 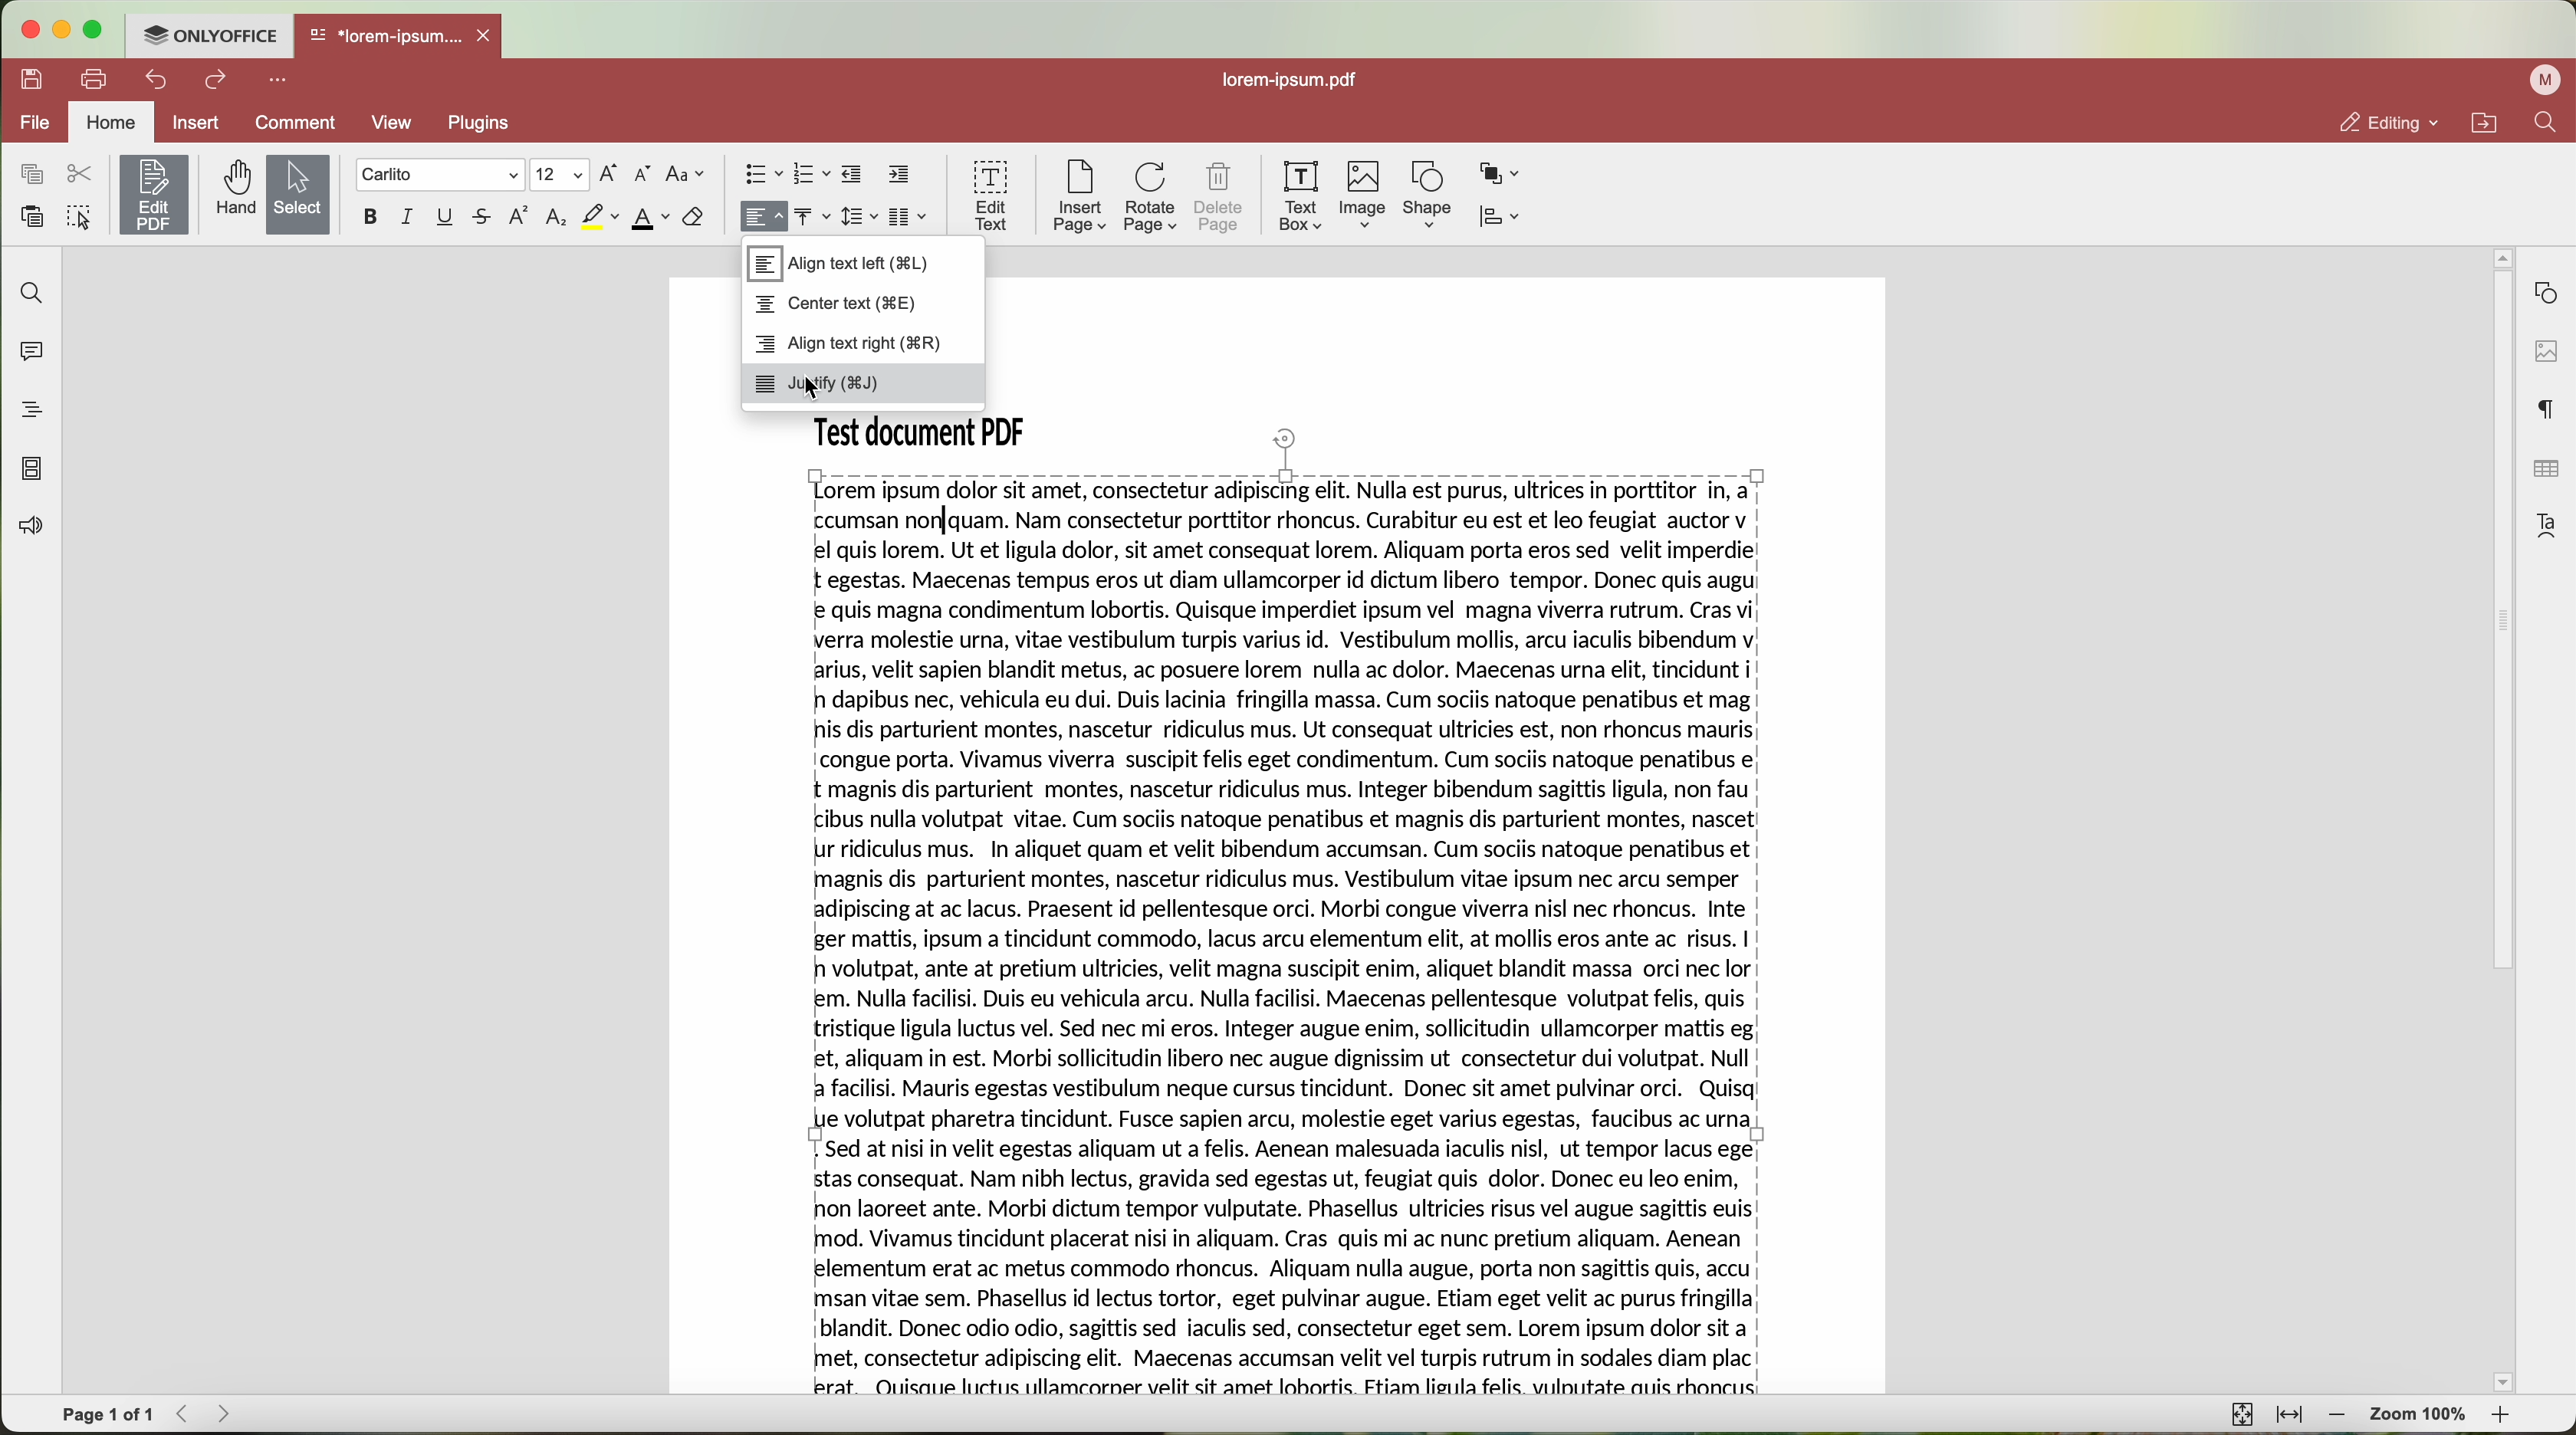 I want to click on comment, so click(x=296, y=124).